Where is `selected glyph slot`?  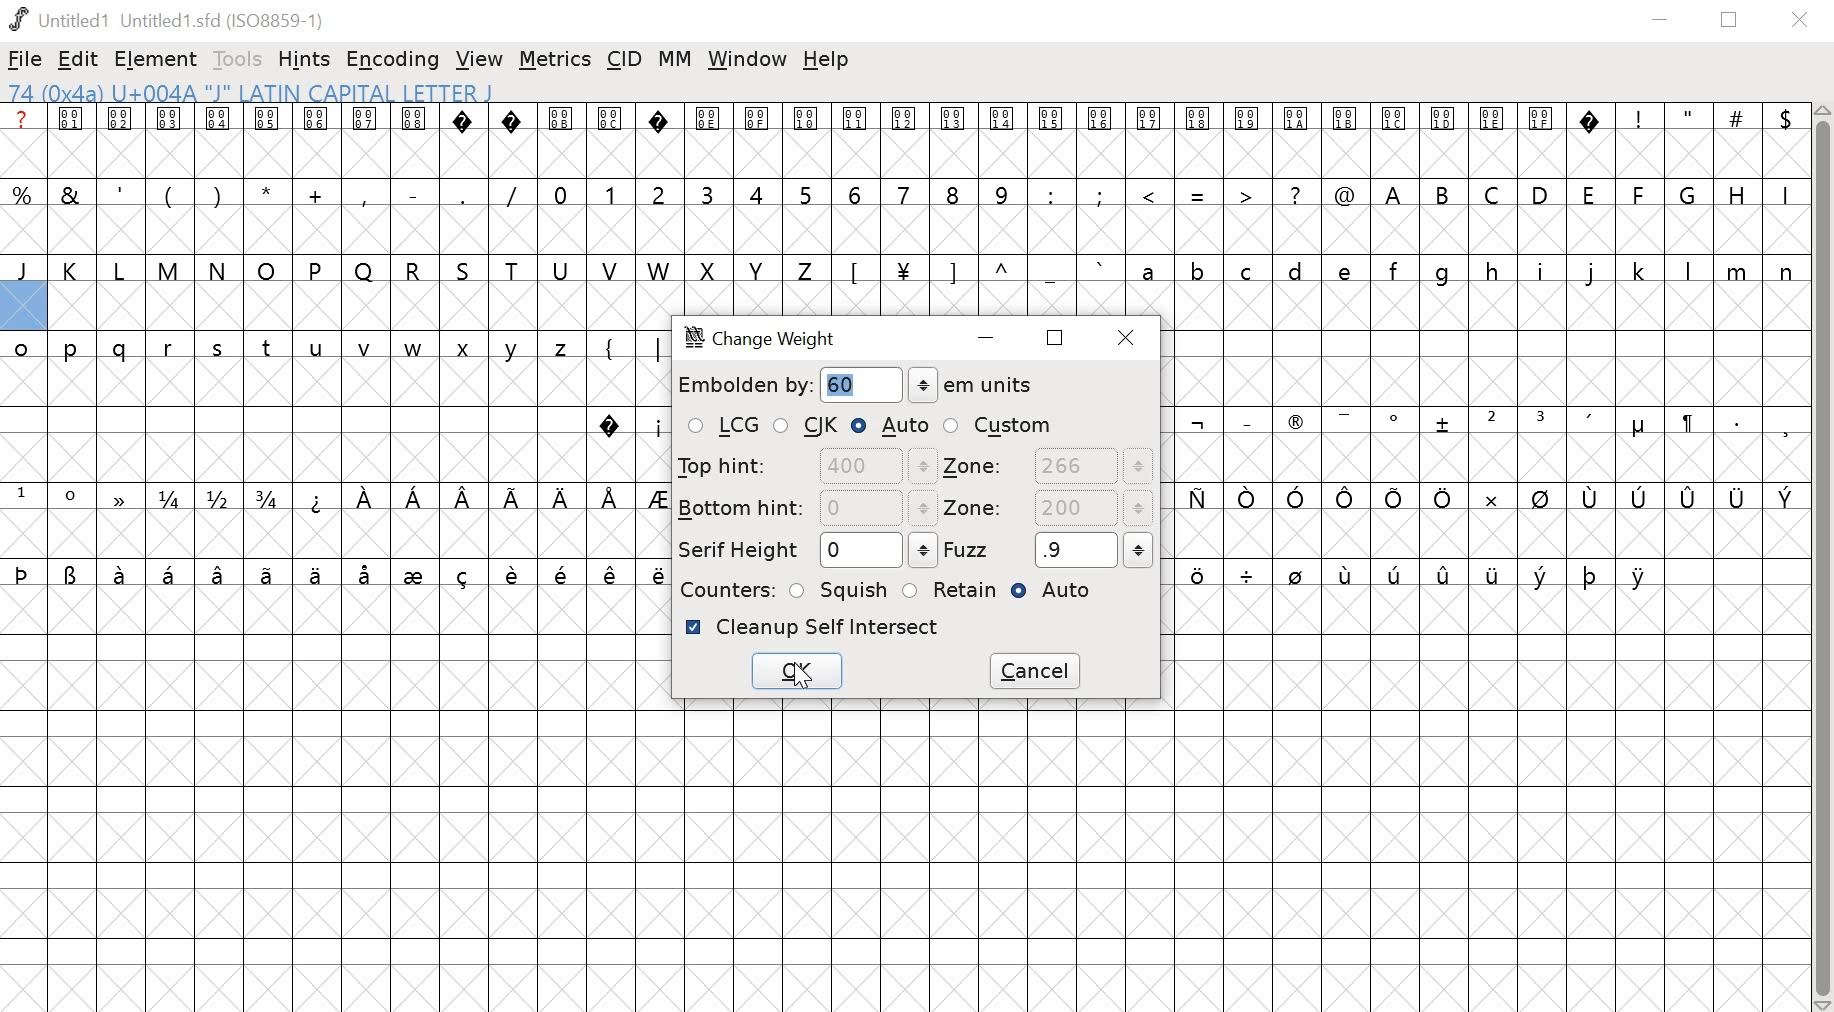
selected glyph slot is located at coordinates (23, 307).